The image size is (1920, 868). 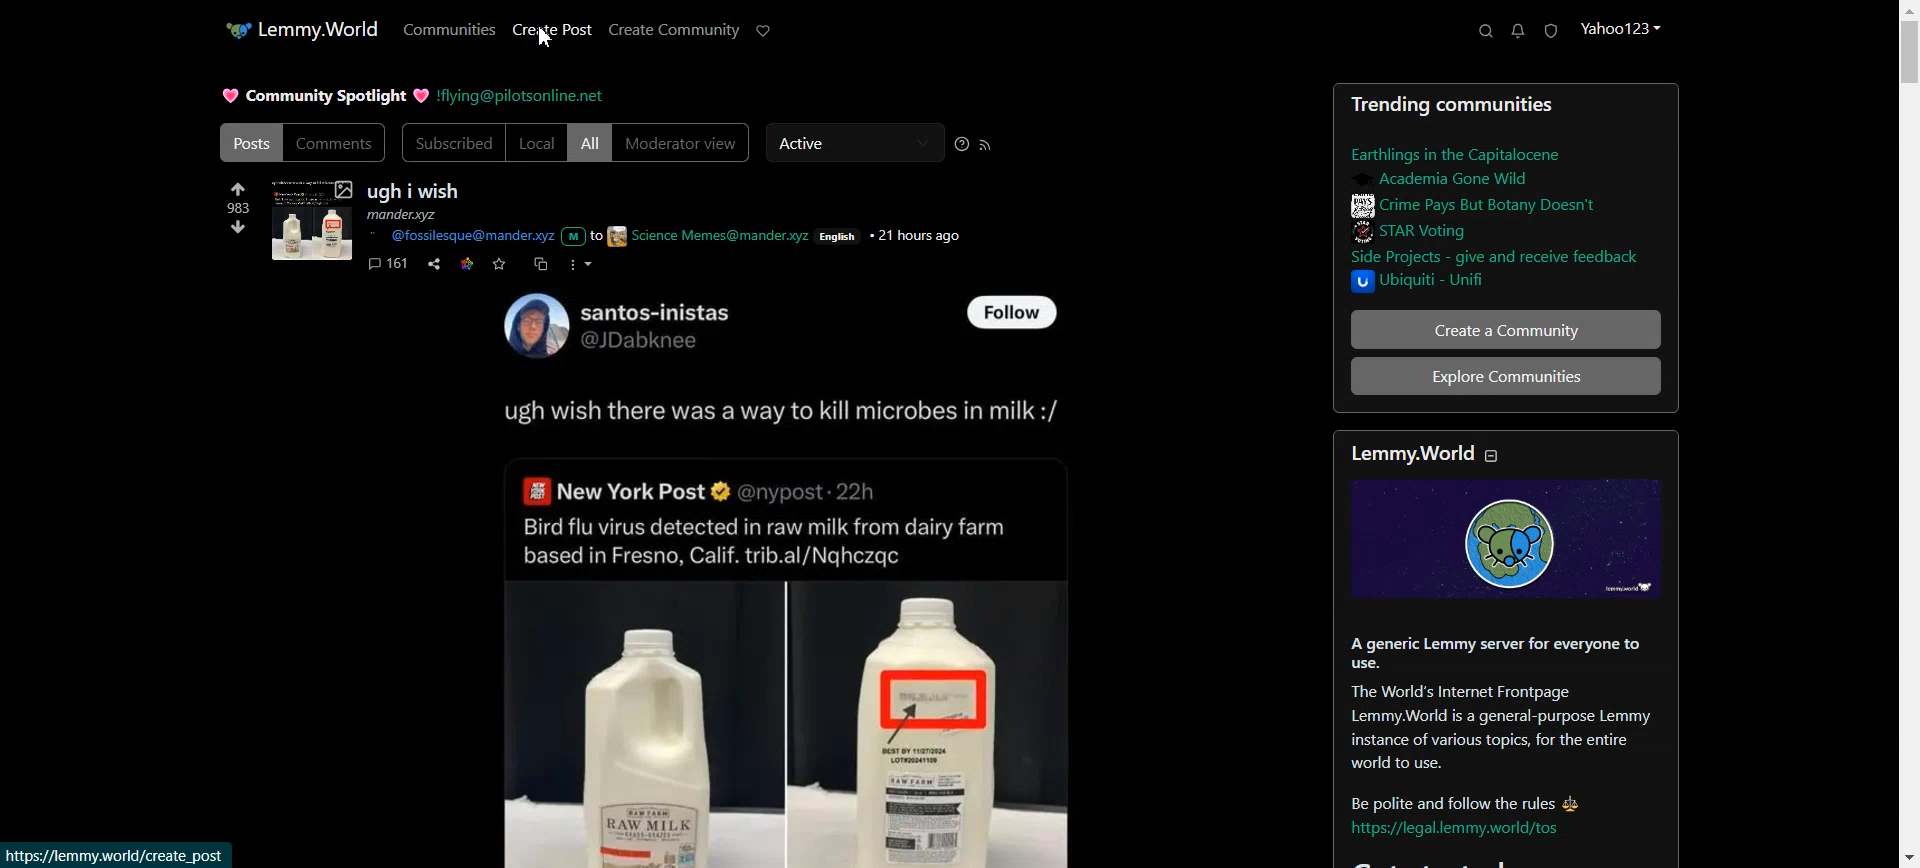 I want to click on Link, so click(x=467, y=263).